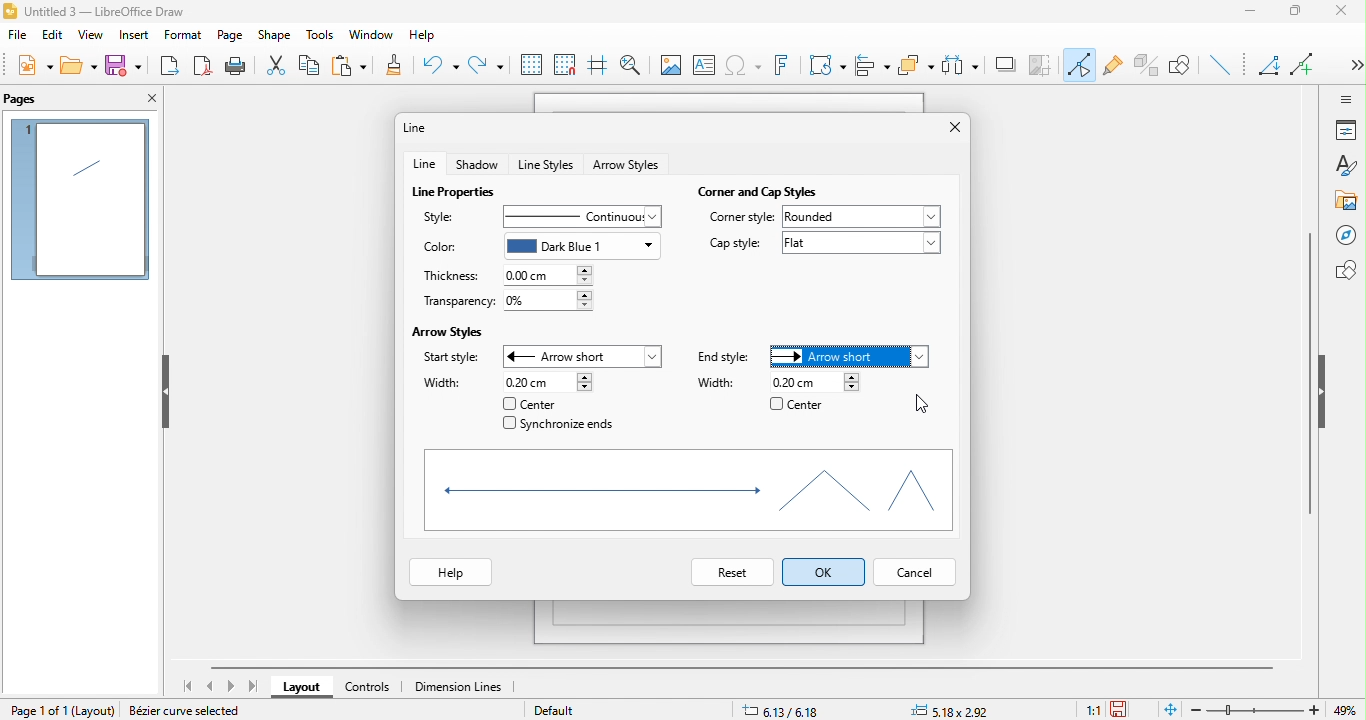 This screenshot has height=720, width=1366. I want to click on minimize, so click(1255, 14).